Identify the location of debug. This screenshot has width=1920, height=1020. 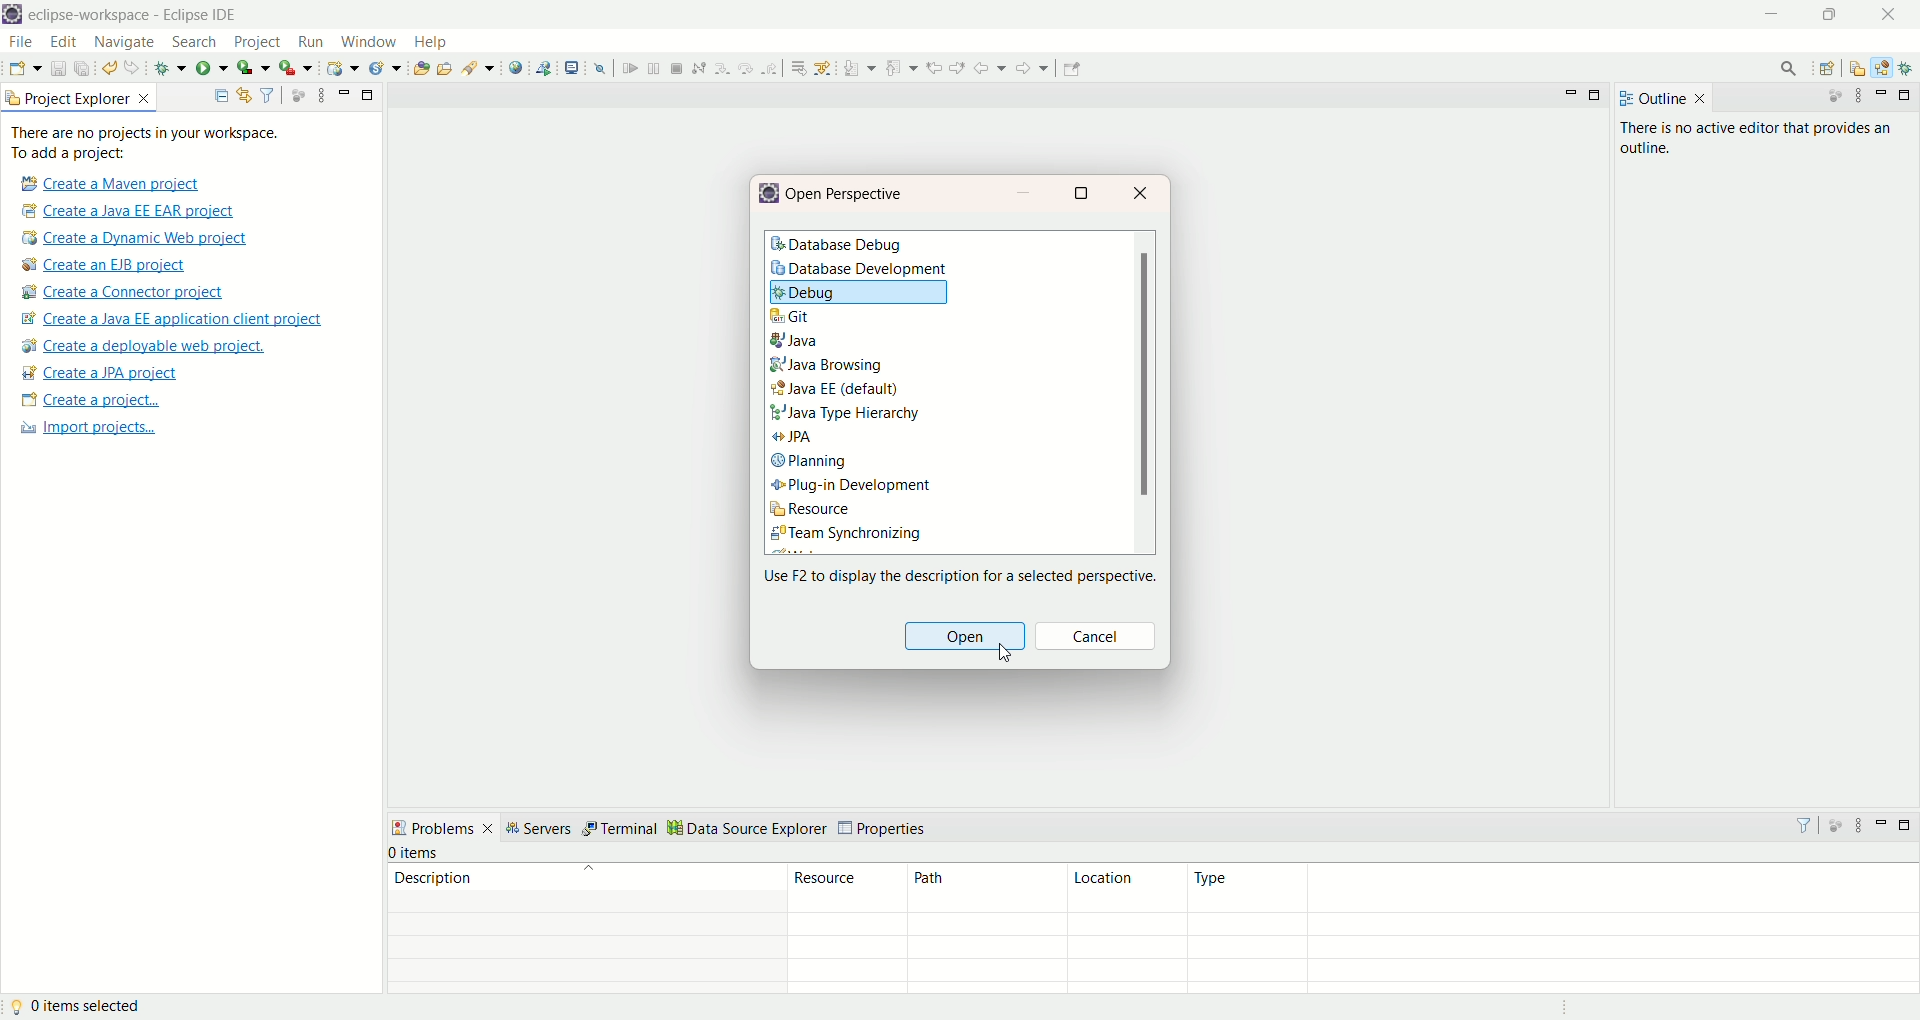
(1908, 68).